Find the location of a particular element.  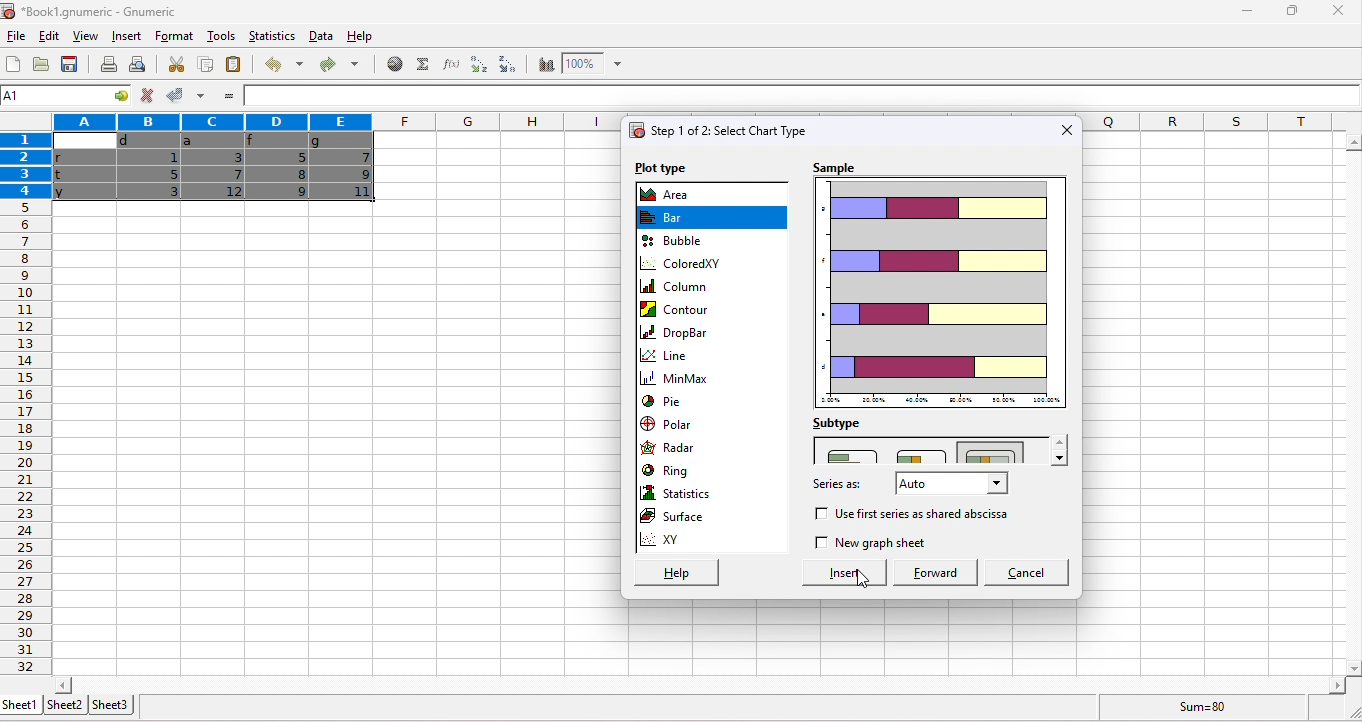

bar is located at coordinates (677, 216).